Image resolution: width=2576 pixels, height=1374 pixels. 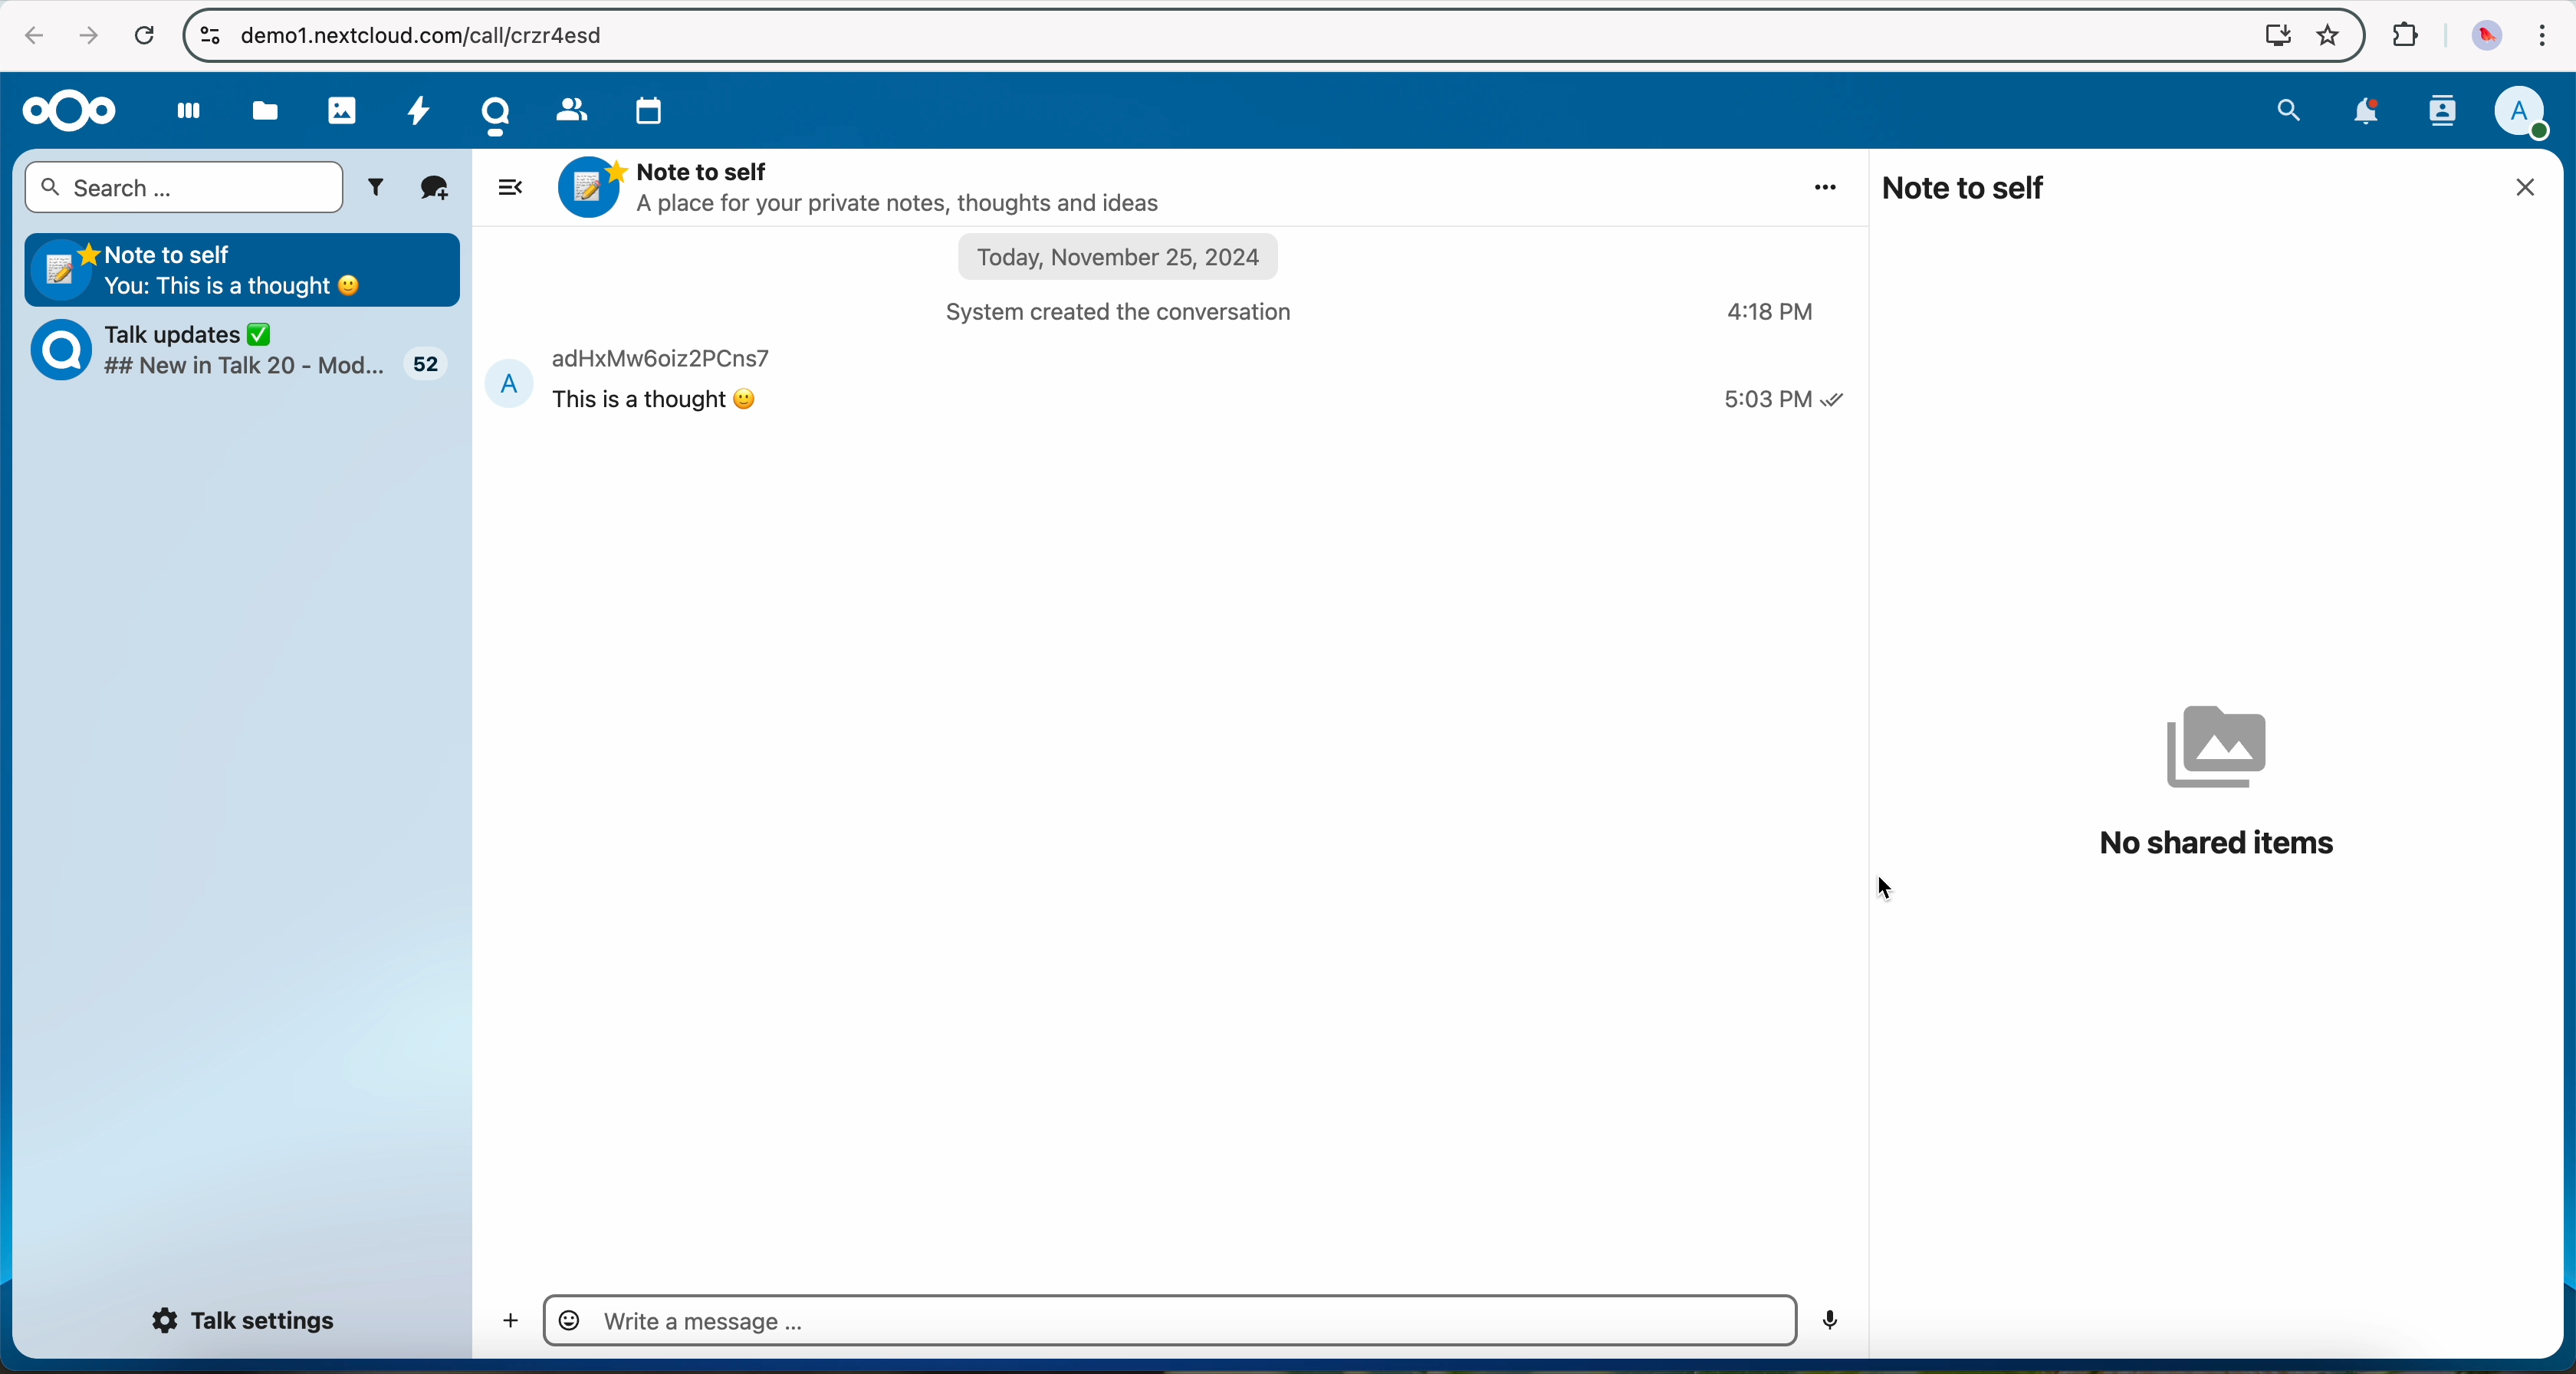 I want to click on hide side bar, so click(x=507, y=185).